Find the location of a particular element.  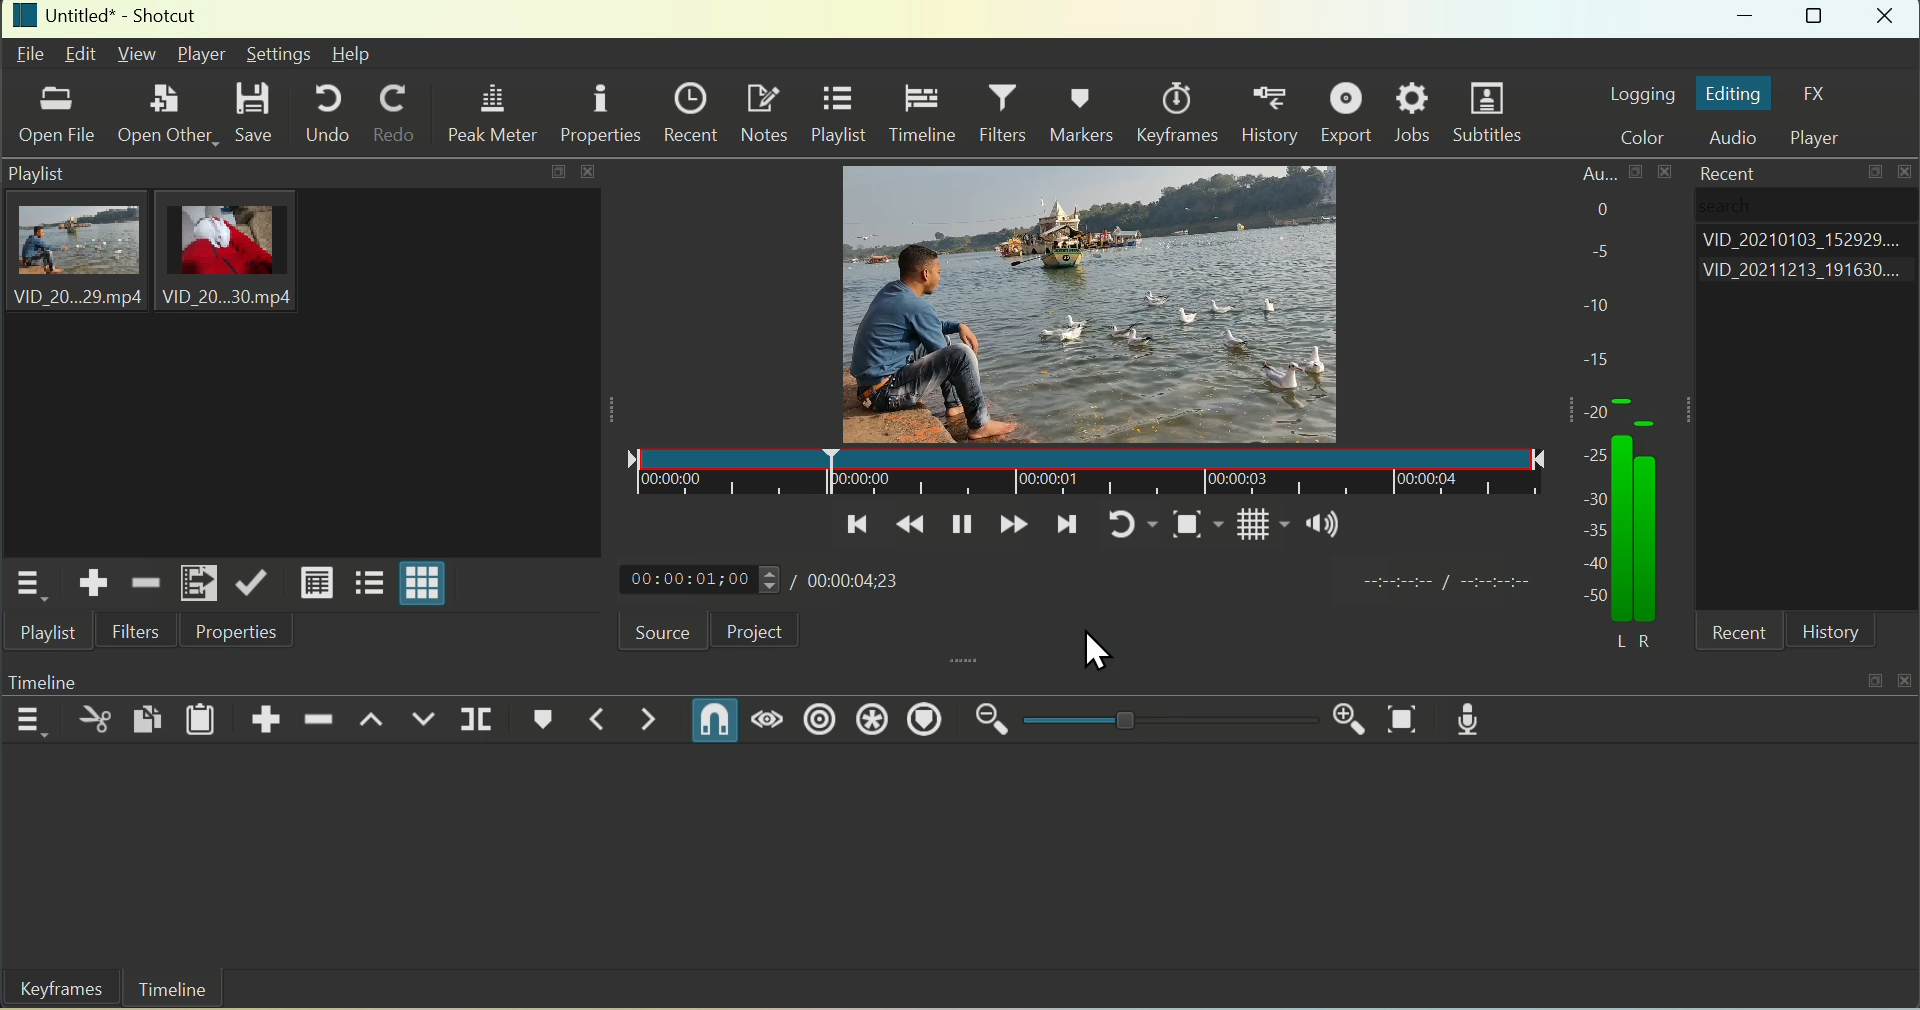

Zoom in is located at coordinates (1343, 715).